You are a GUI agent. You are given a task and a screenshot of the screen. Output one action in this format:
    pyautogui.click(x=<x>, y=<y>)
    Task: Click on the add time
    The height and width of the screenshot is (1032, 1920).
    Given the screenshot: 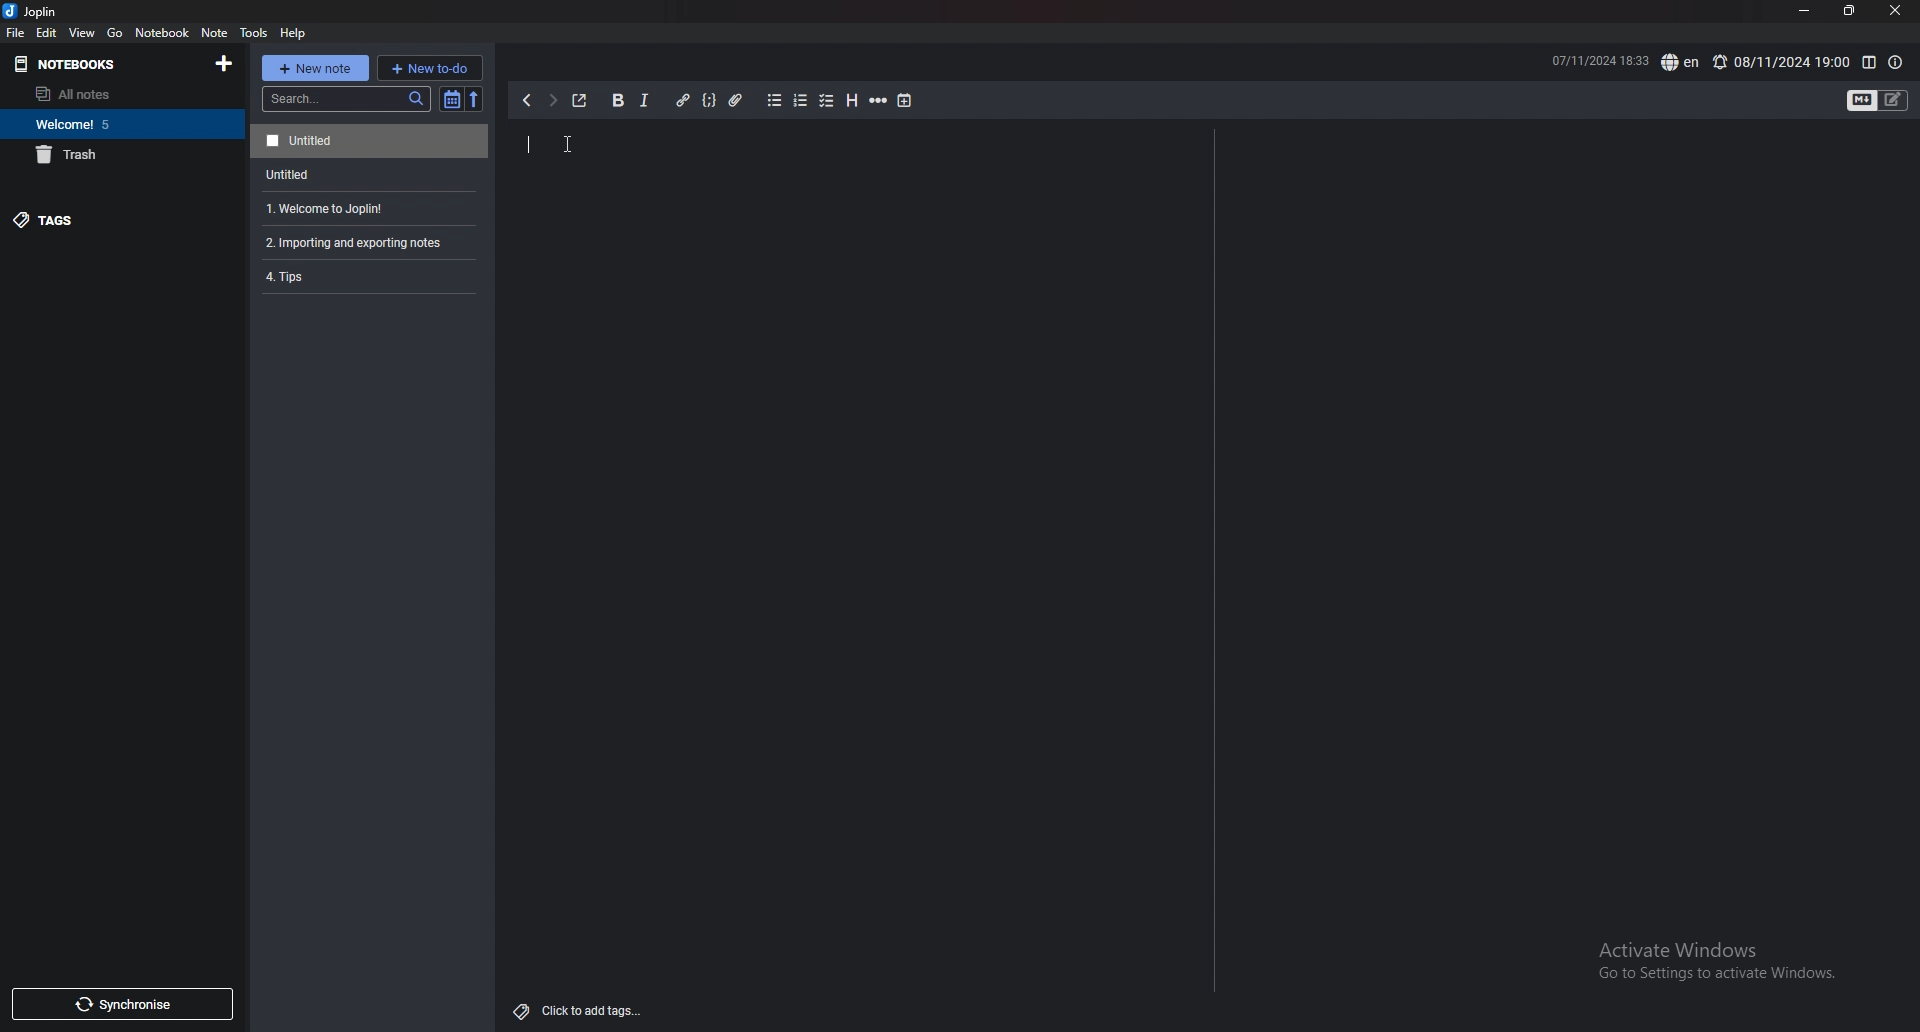 What is the action you would take?
    pyautogui.click(x=906, y=100)
    